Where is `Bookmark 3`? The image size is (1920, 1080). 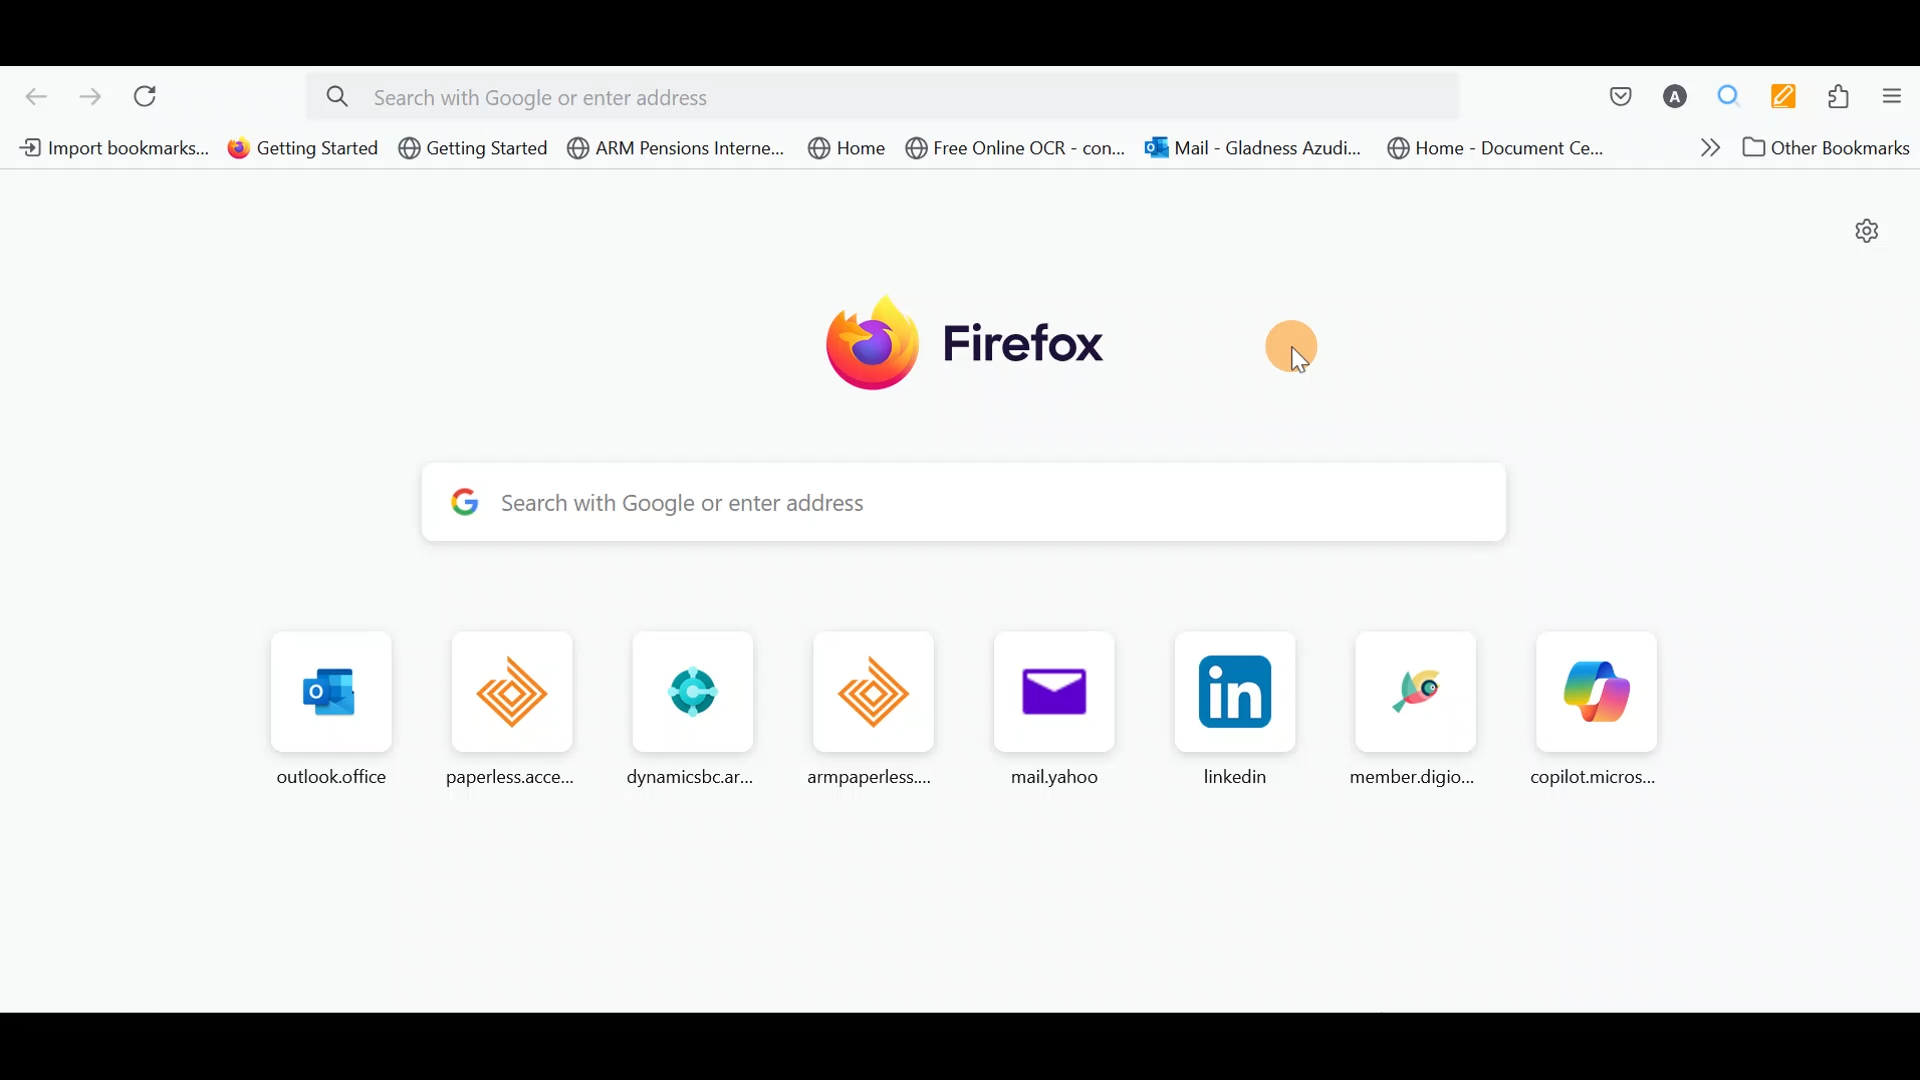
Bookmark 3 is located at coordinates (474, 150).